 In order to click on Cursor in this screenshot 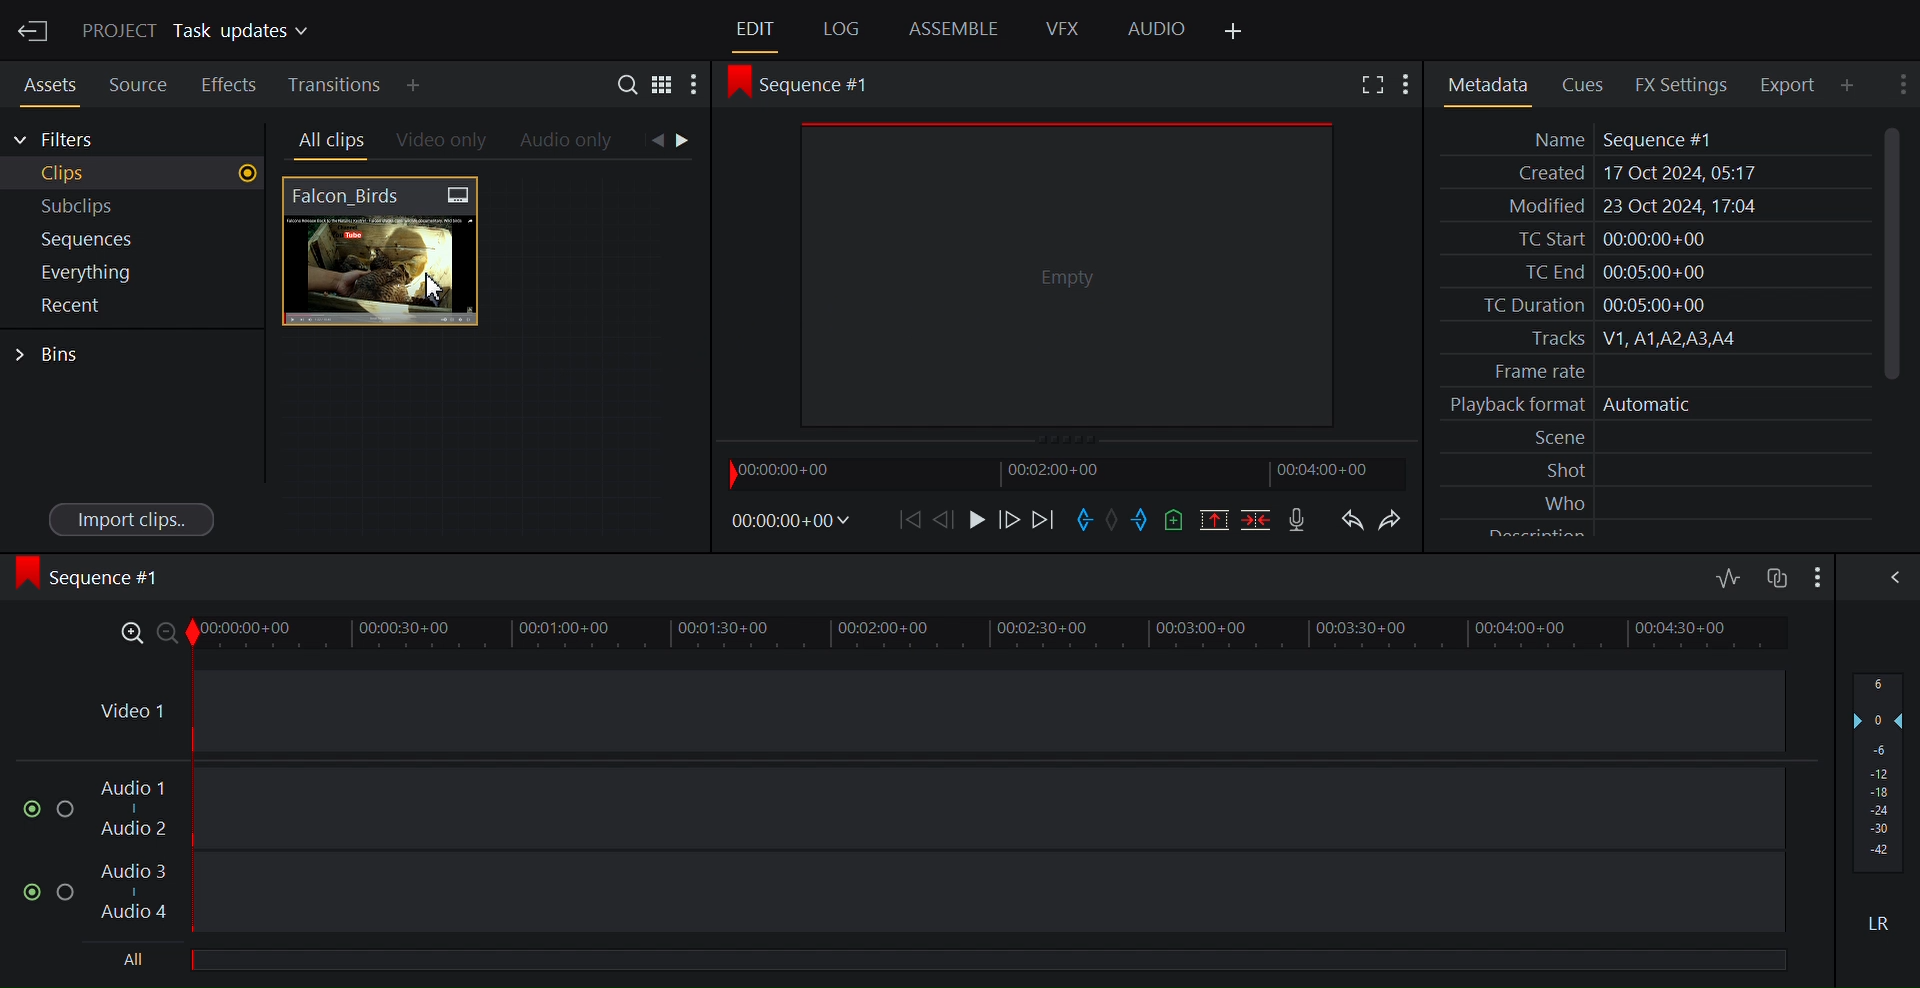, I will do `click(436, 289)`.